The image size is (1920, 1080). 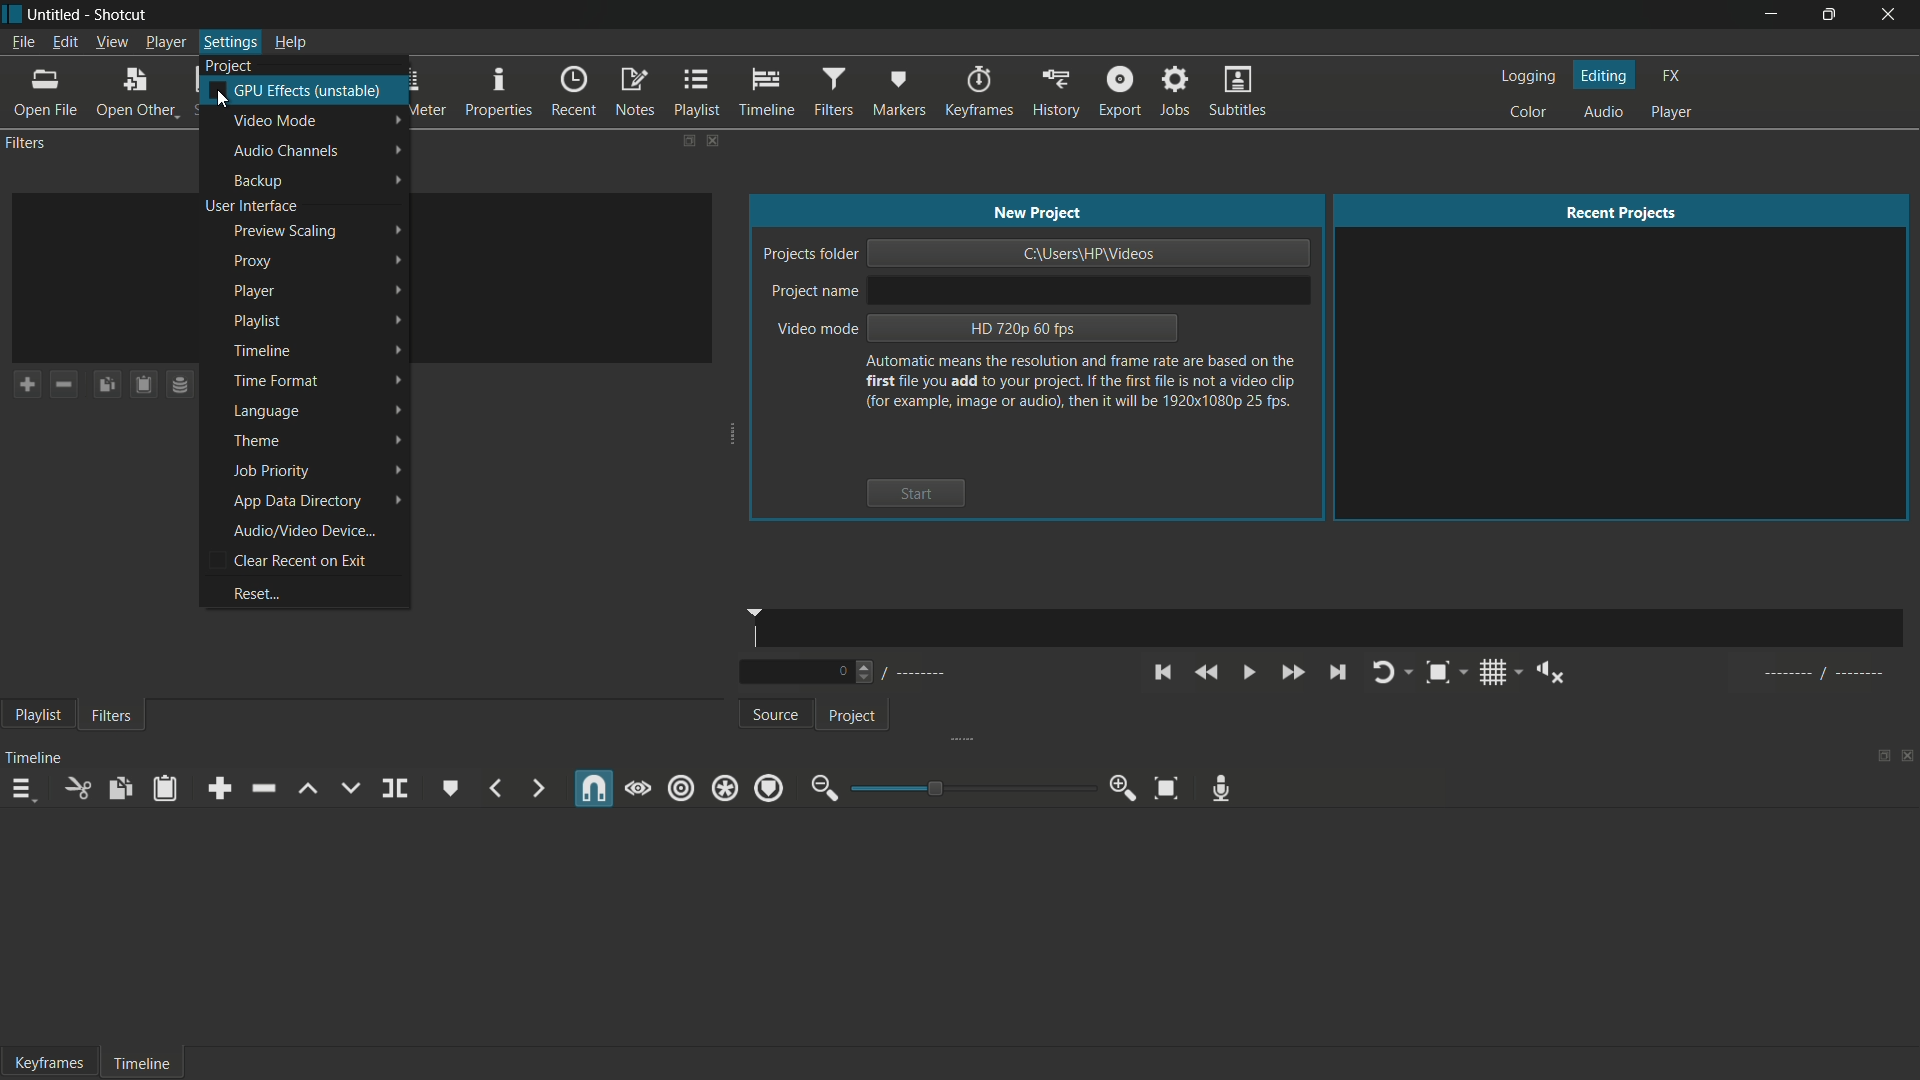 I want to click on toggle grid, so click(x=1493, y=673).